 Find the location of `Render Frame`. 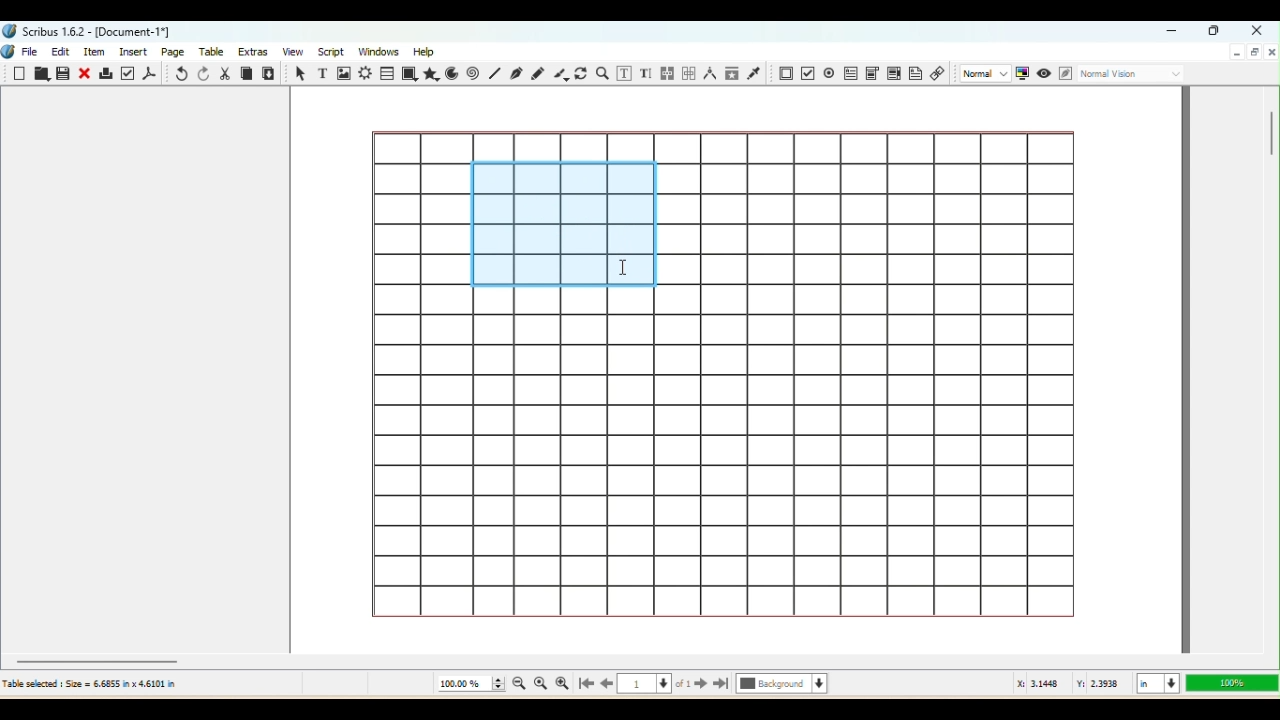

Render Frame is located at coordinates (365, 73).